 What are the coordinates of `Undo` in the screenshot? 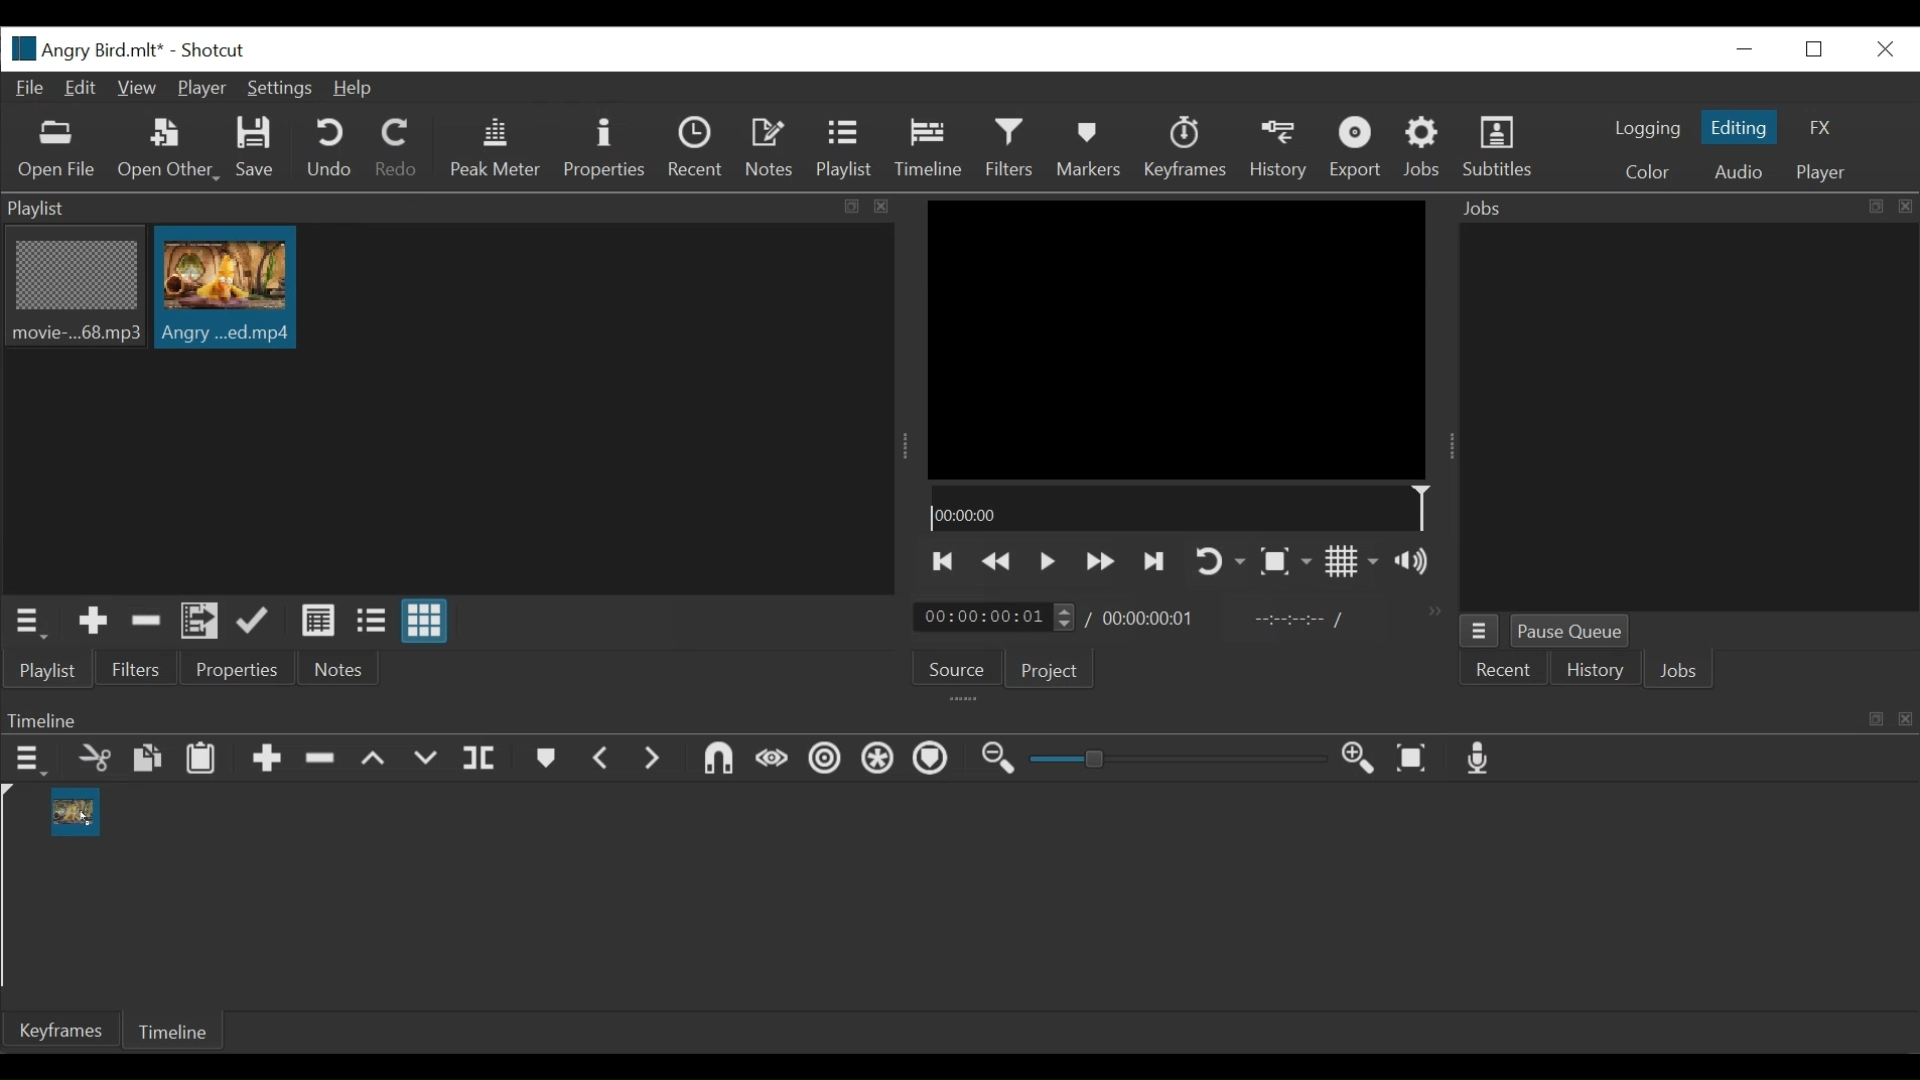 It's located at (328, 149).